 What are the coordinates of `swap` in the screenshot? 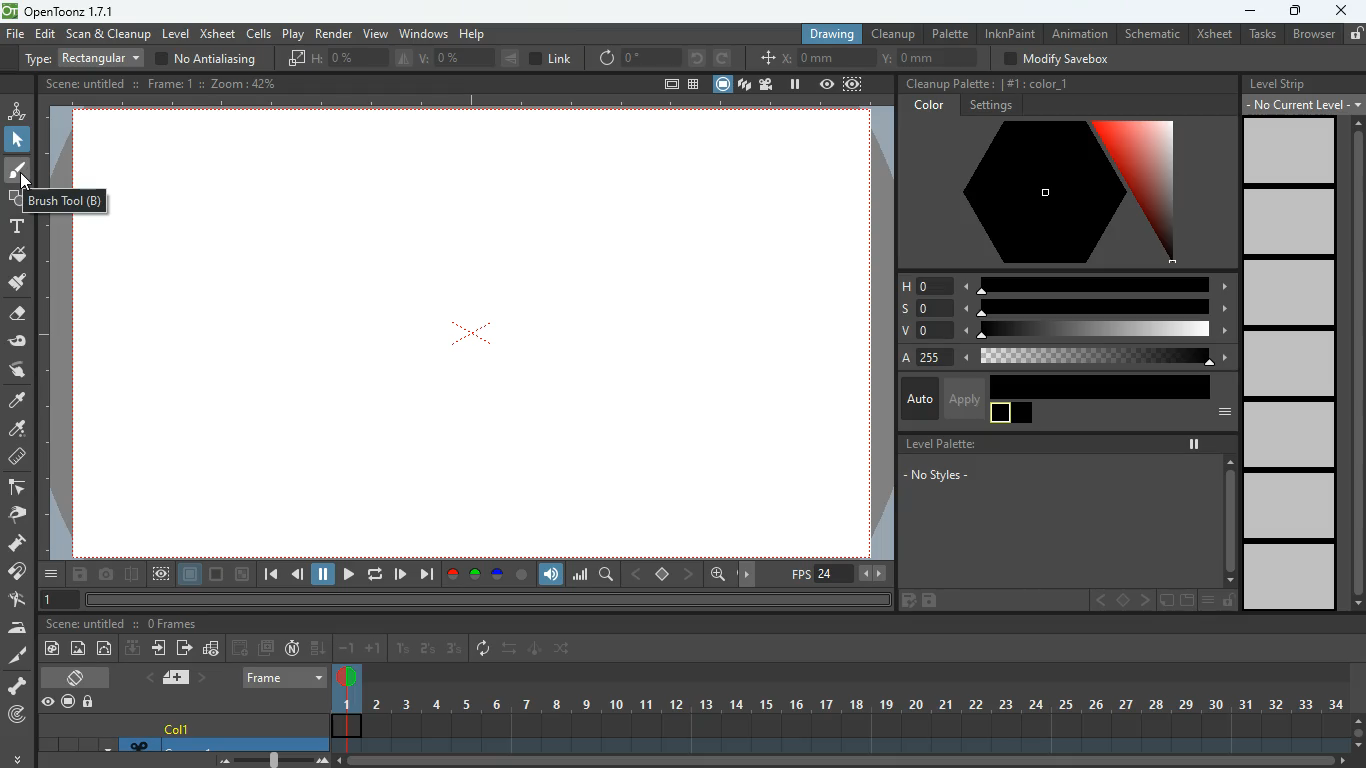 It's located at (511, 648).